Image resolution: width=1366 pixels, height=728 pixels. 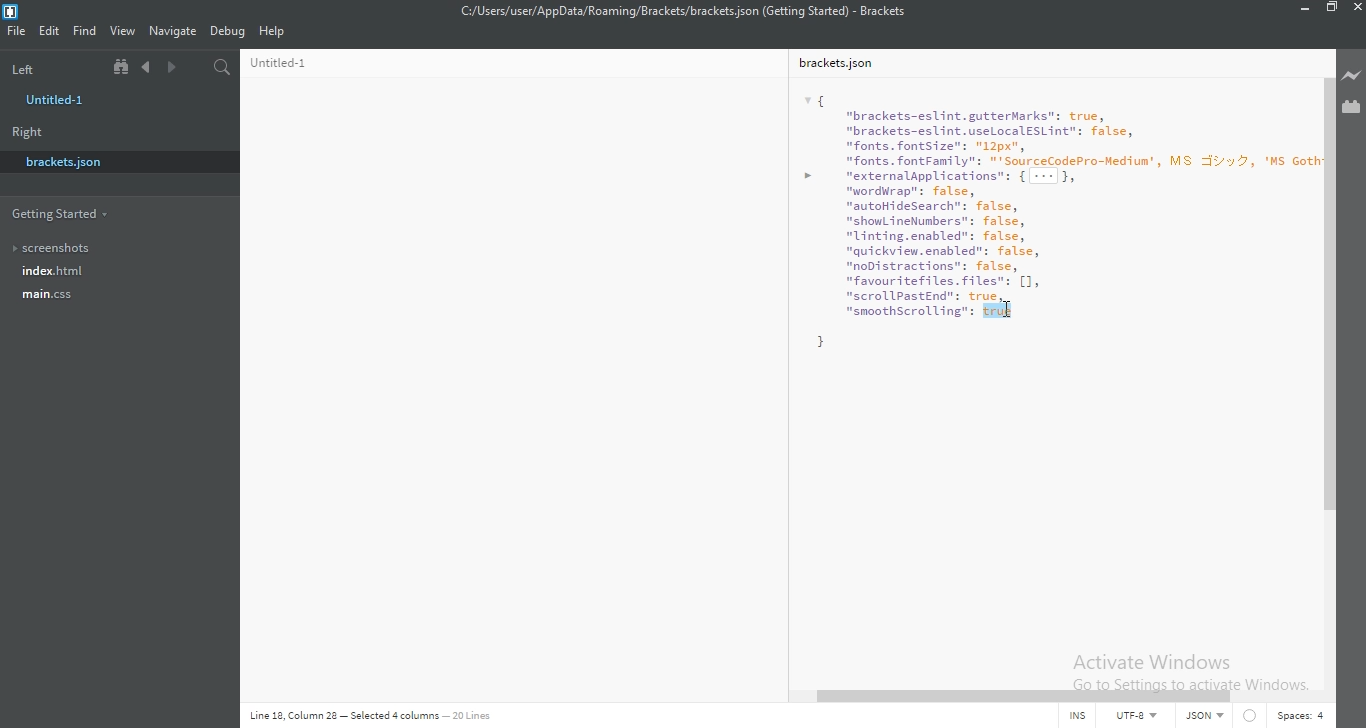 I want to click on Line code data, so click(x=367, y=717).